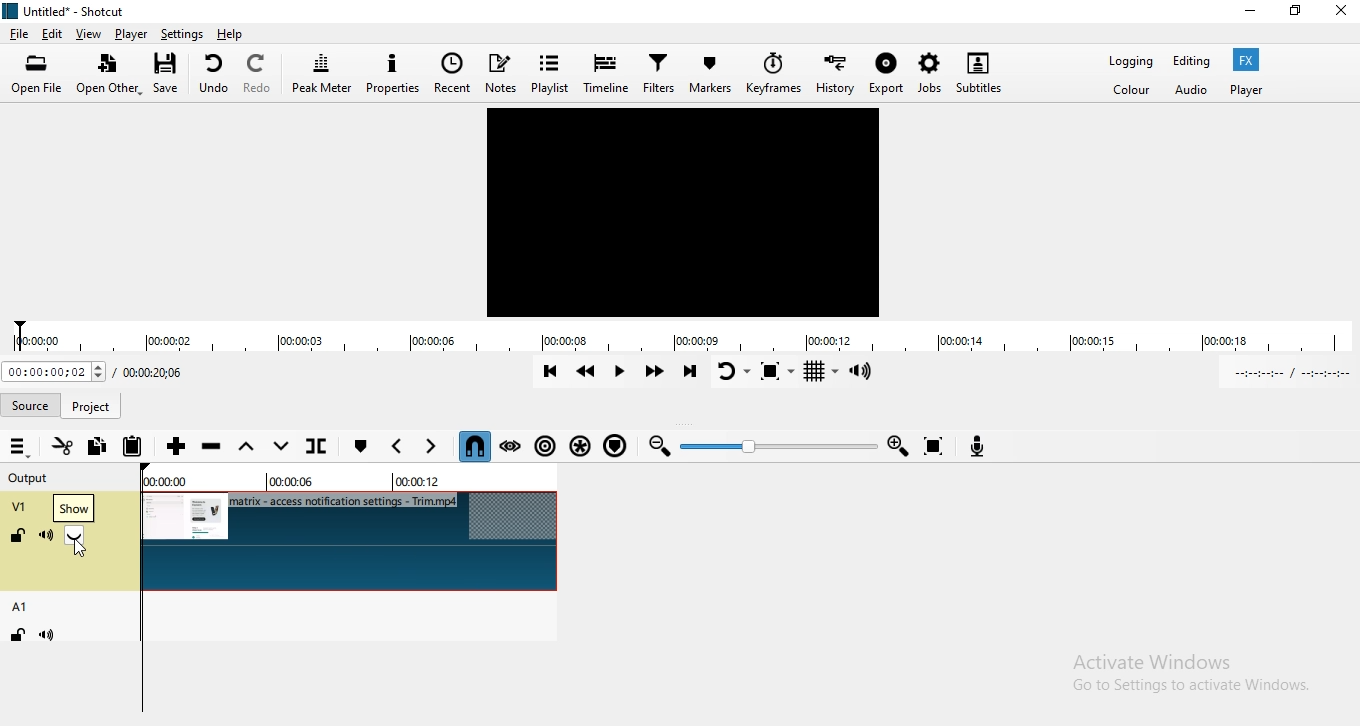 The width and height of the screenshot is (1360, 726). I want to click on In point, so click(1289, 373).